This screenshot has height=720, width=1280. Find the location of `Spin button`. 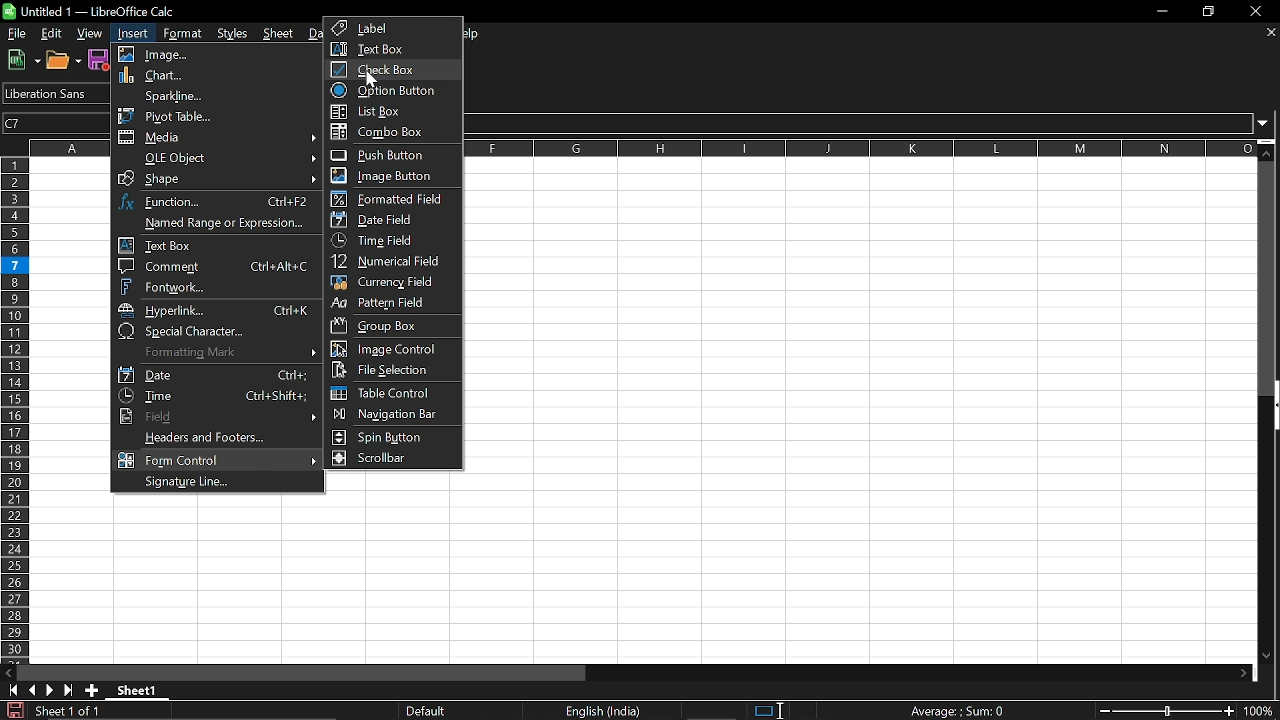

Spin button is located at coordinates (384, 438).